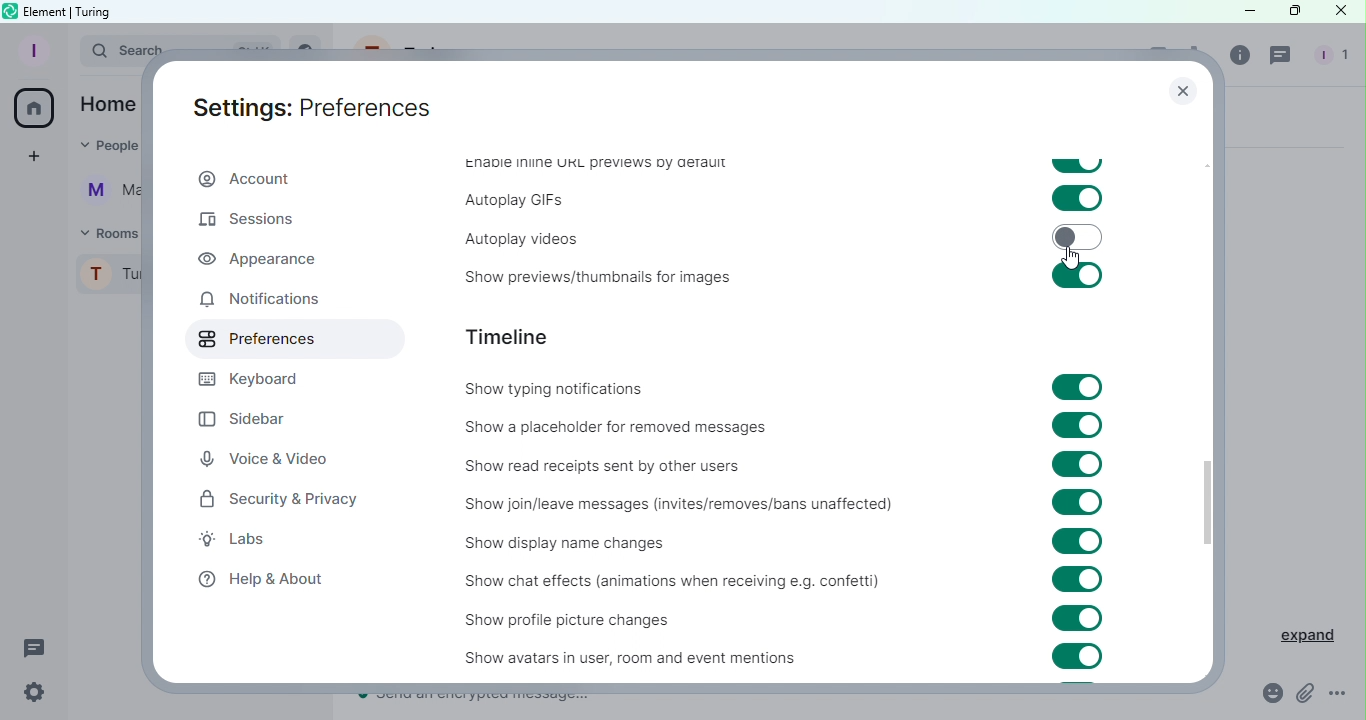 This screenshot has width=1366, height=720. I want to click on Show chat effects (animations when receiving e.g. confett)), so click(667, 584).